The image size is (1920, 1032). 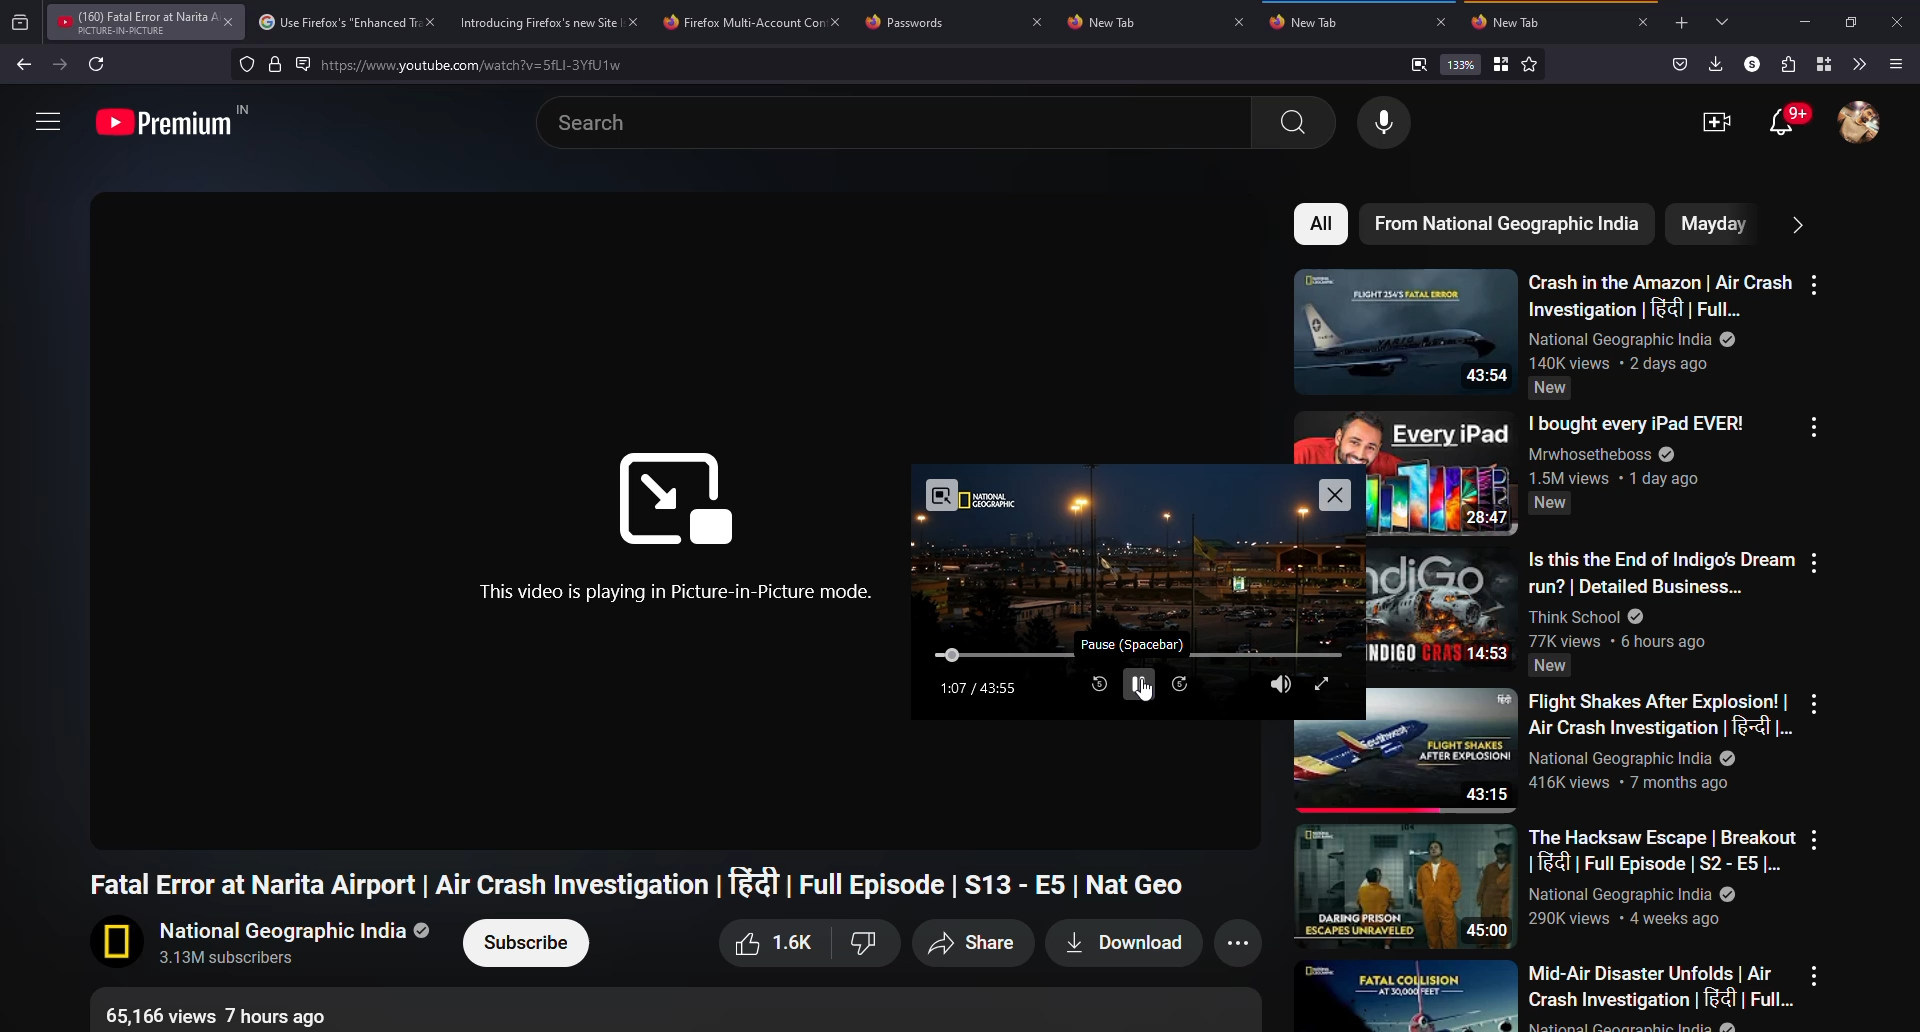 I want to click on more, so click(x=1815, y=427).